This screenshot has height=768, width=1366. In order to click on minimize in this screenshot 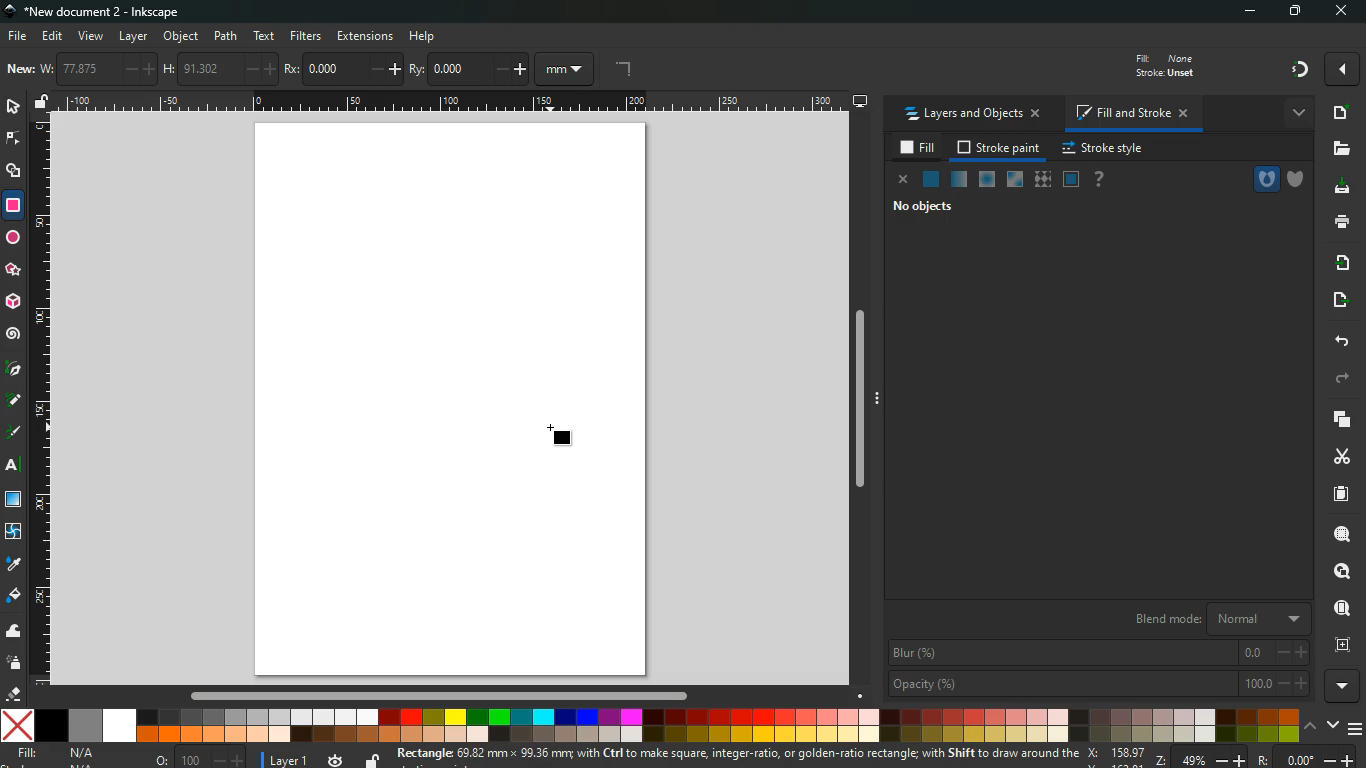, I will do `click(1247, 12)`.